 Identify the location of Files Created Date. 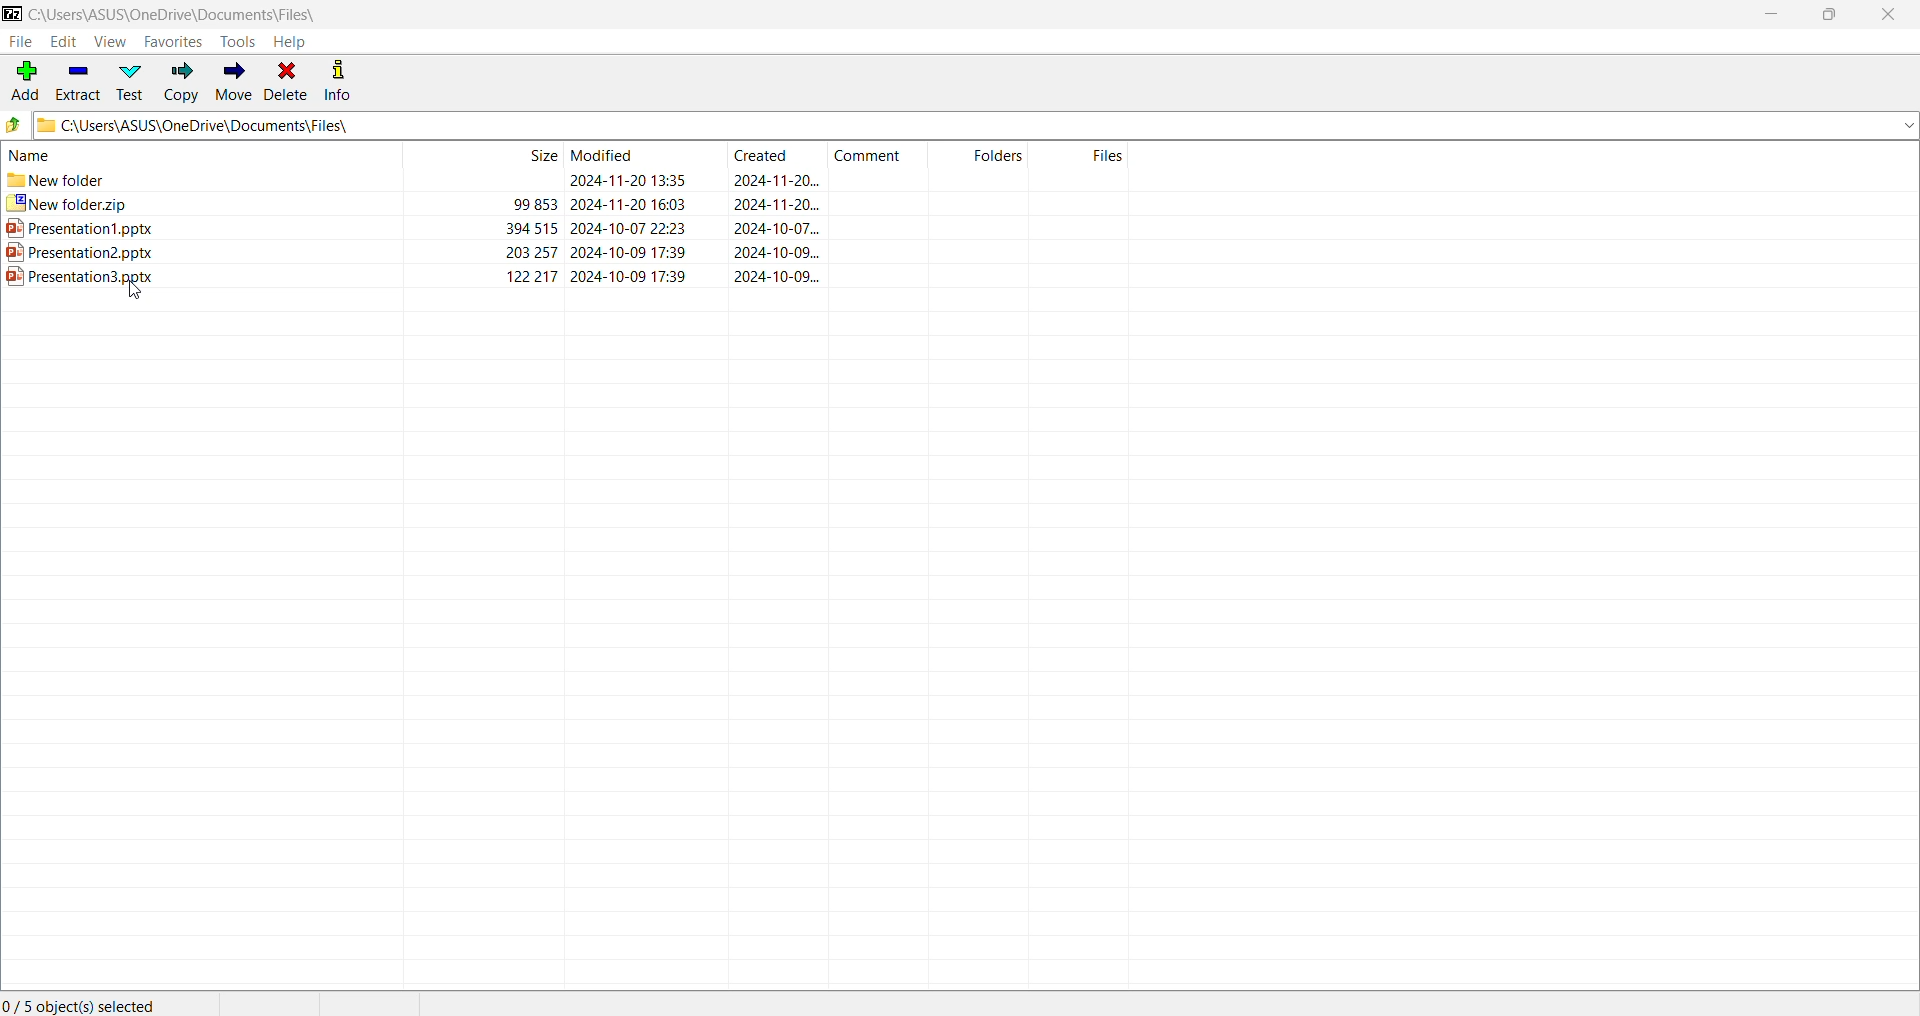
(779, 155).